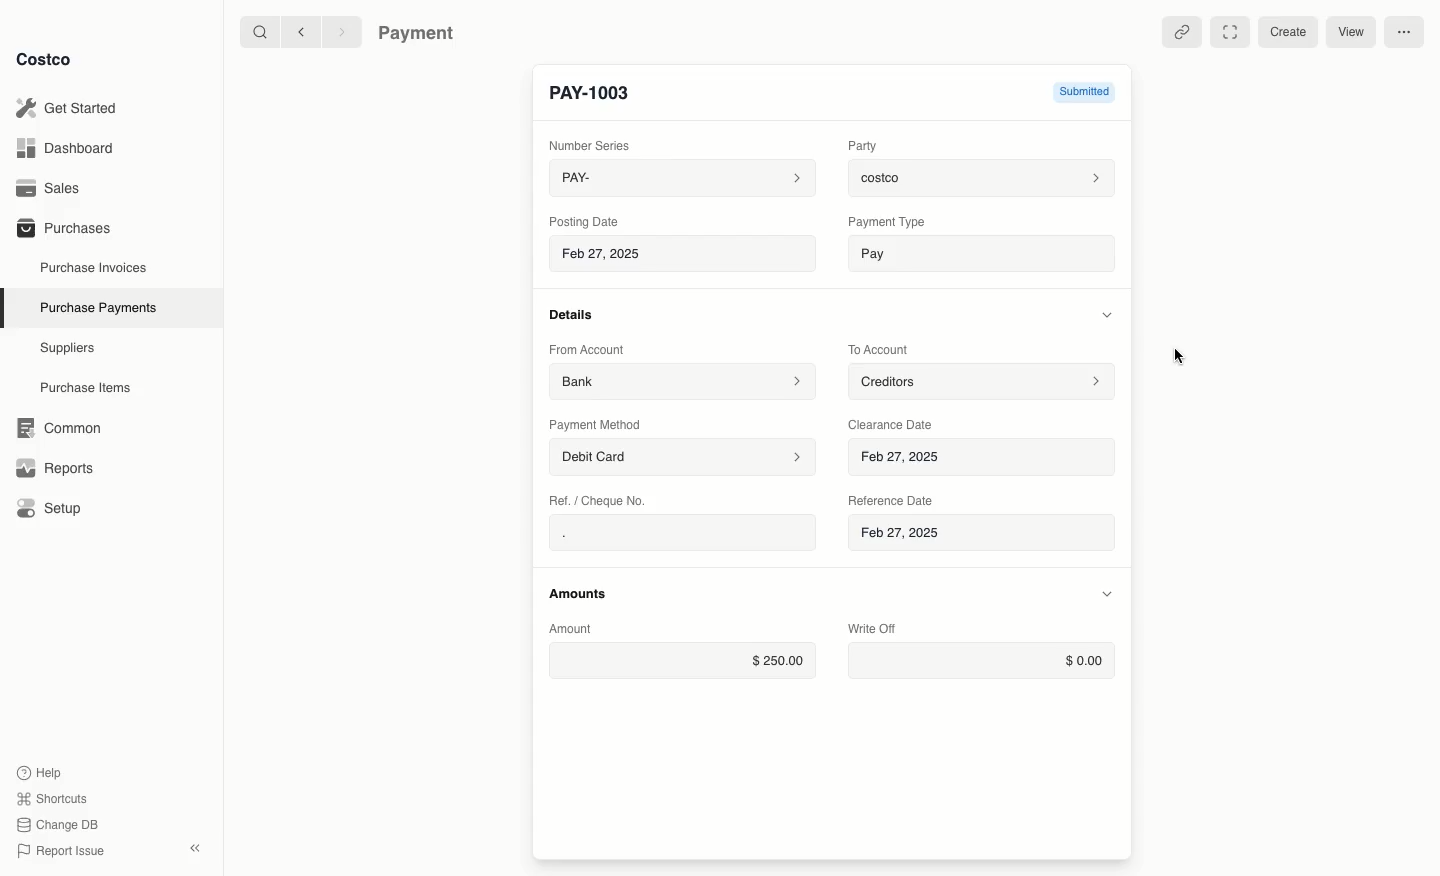 This screenshot has height=876, width=1440. What do you see at coordinates (1178, 33) in the screenshot?
I see `Linked references` at bounding box center [1178, 33].